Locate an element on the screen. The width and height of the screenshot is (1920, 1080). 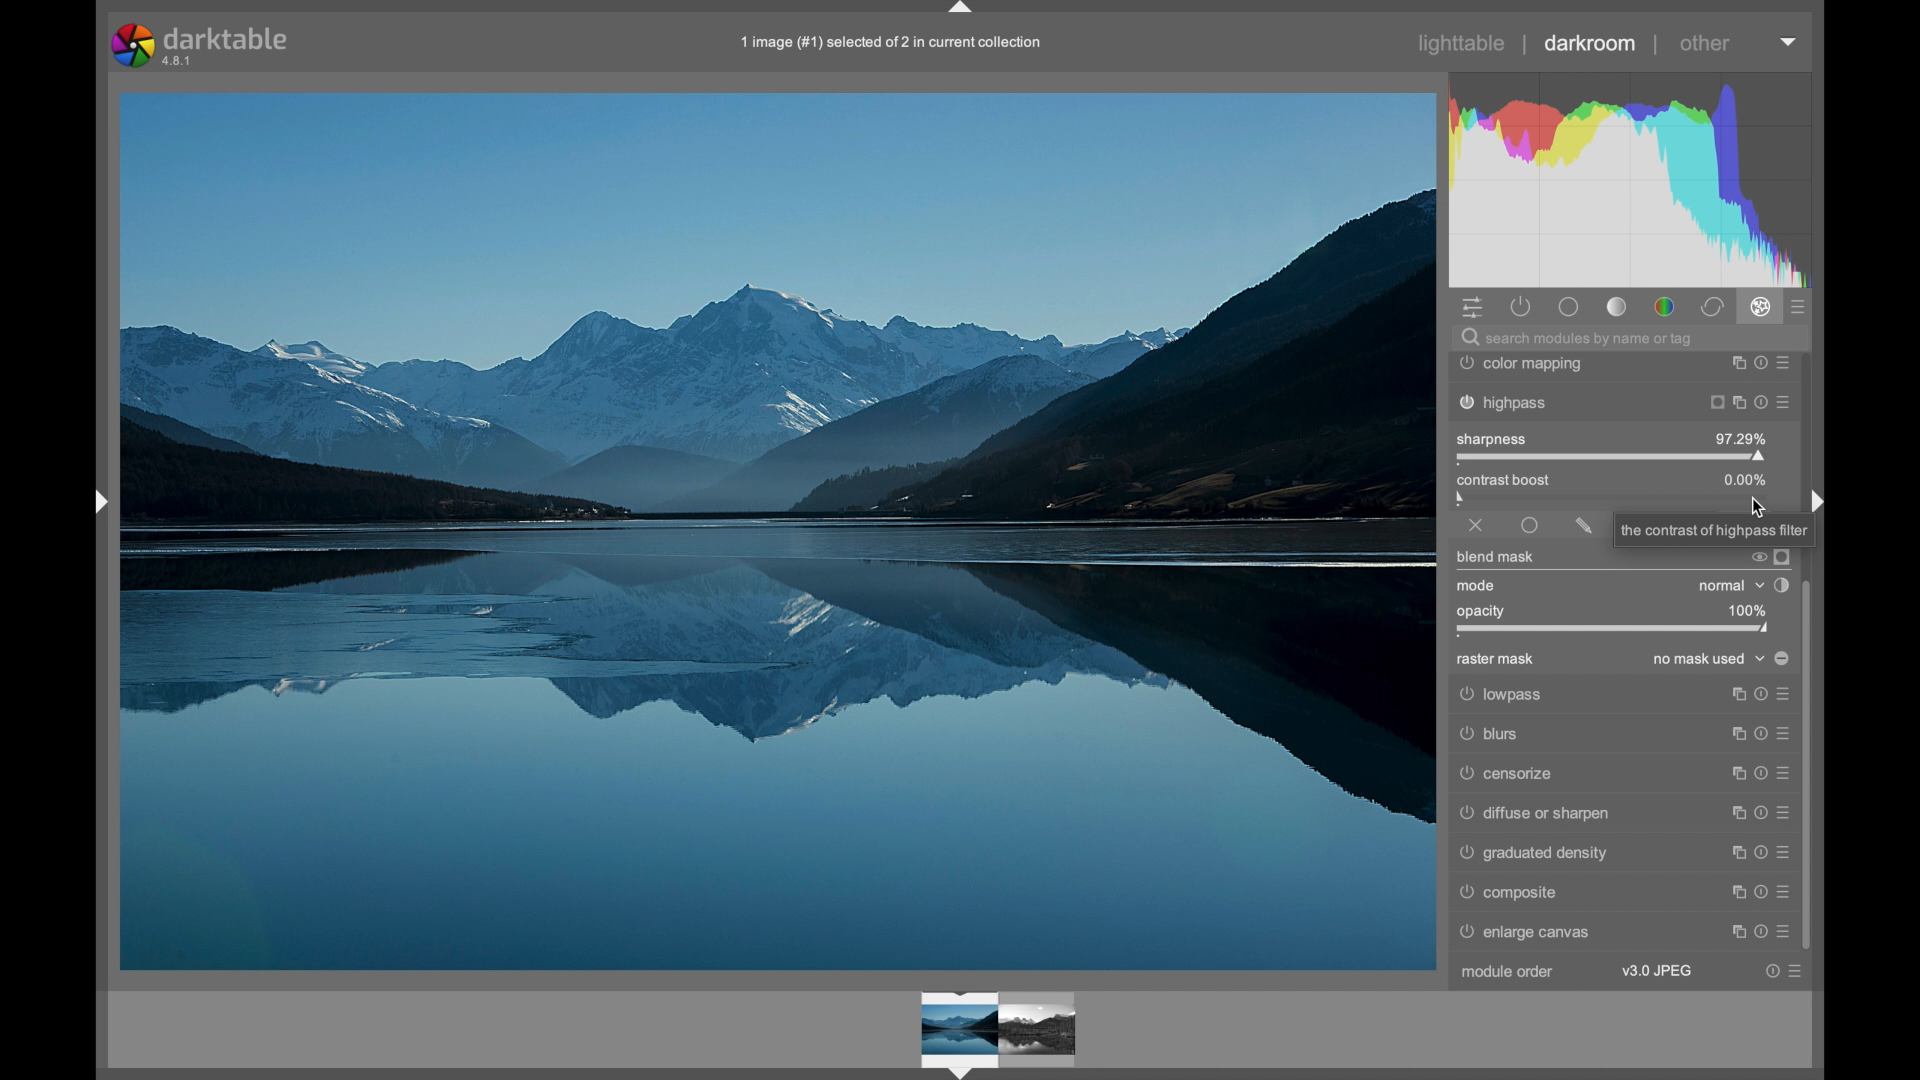
slider is located at coordinates (1615, 499).